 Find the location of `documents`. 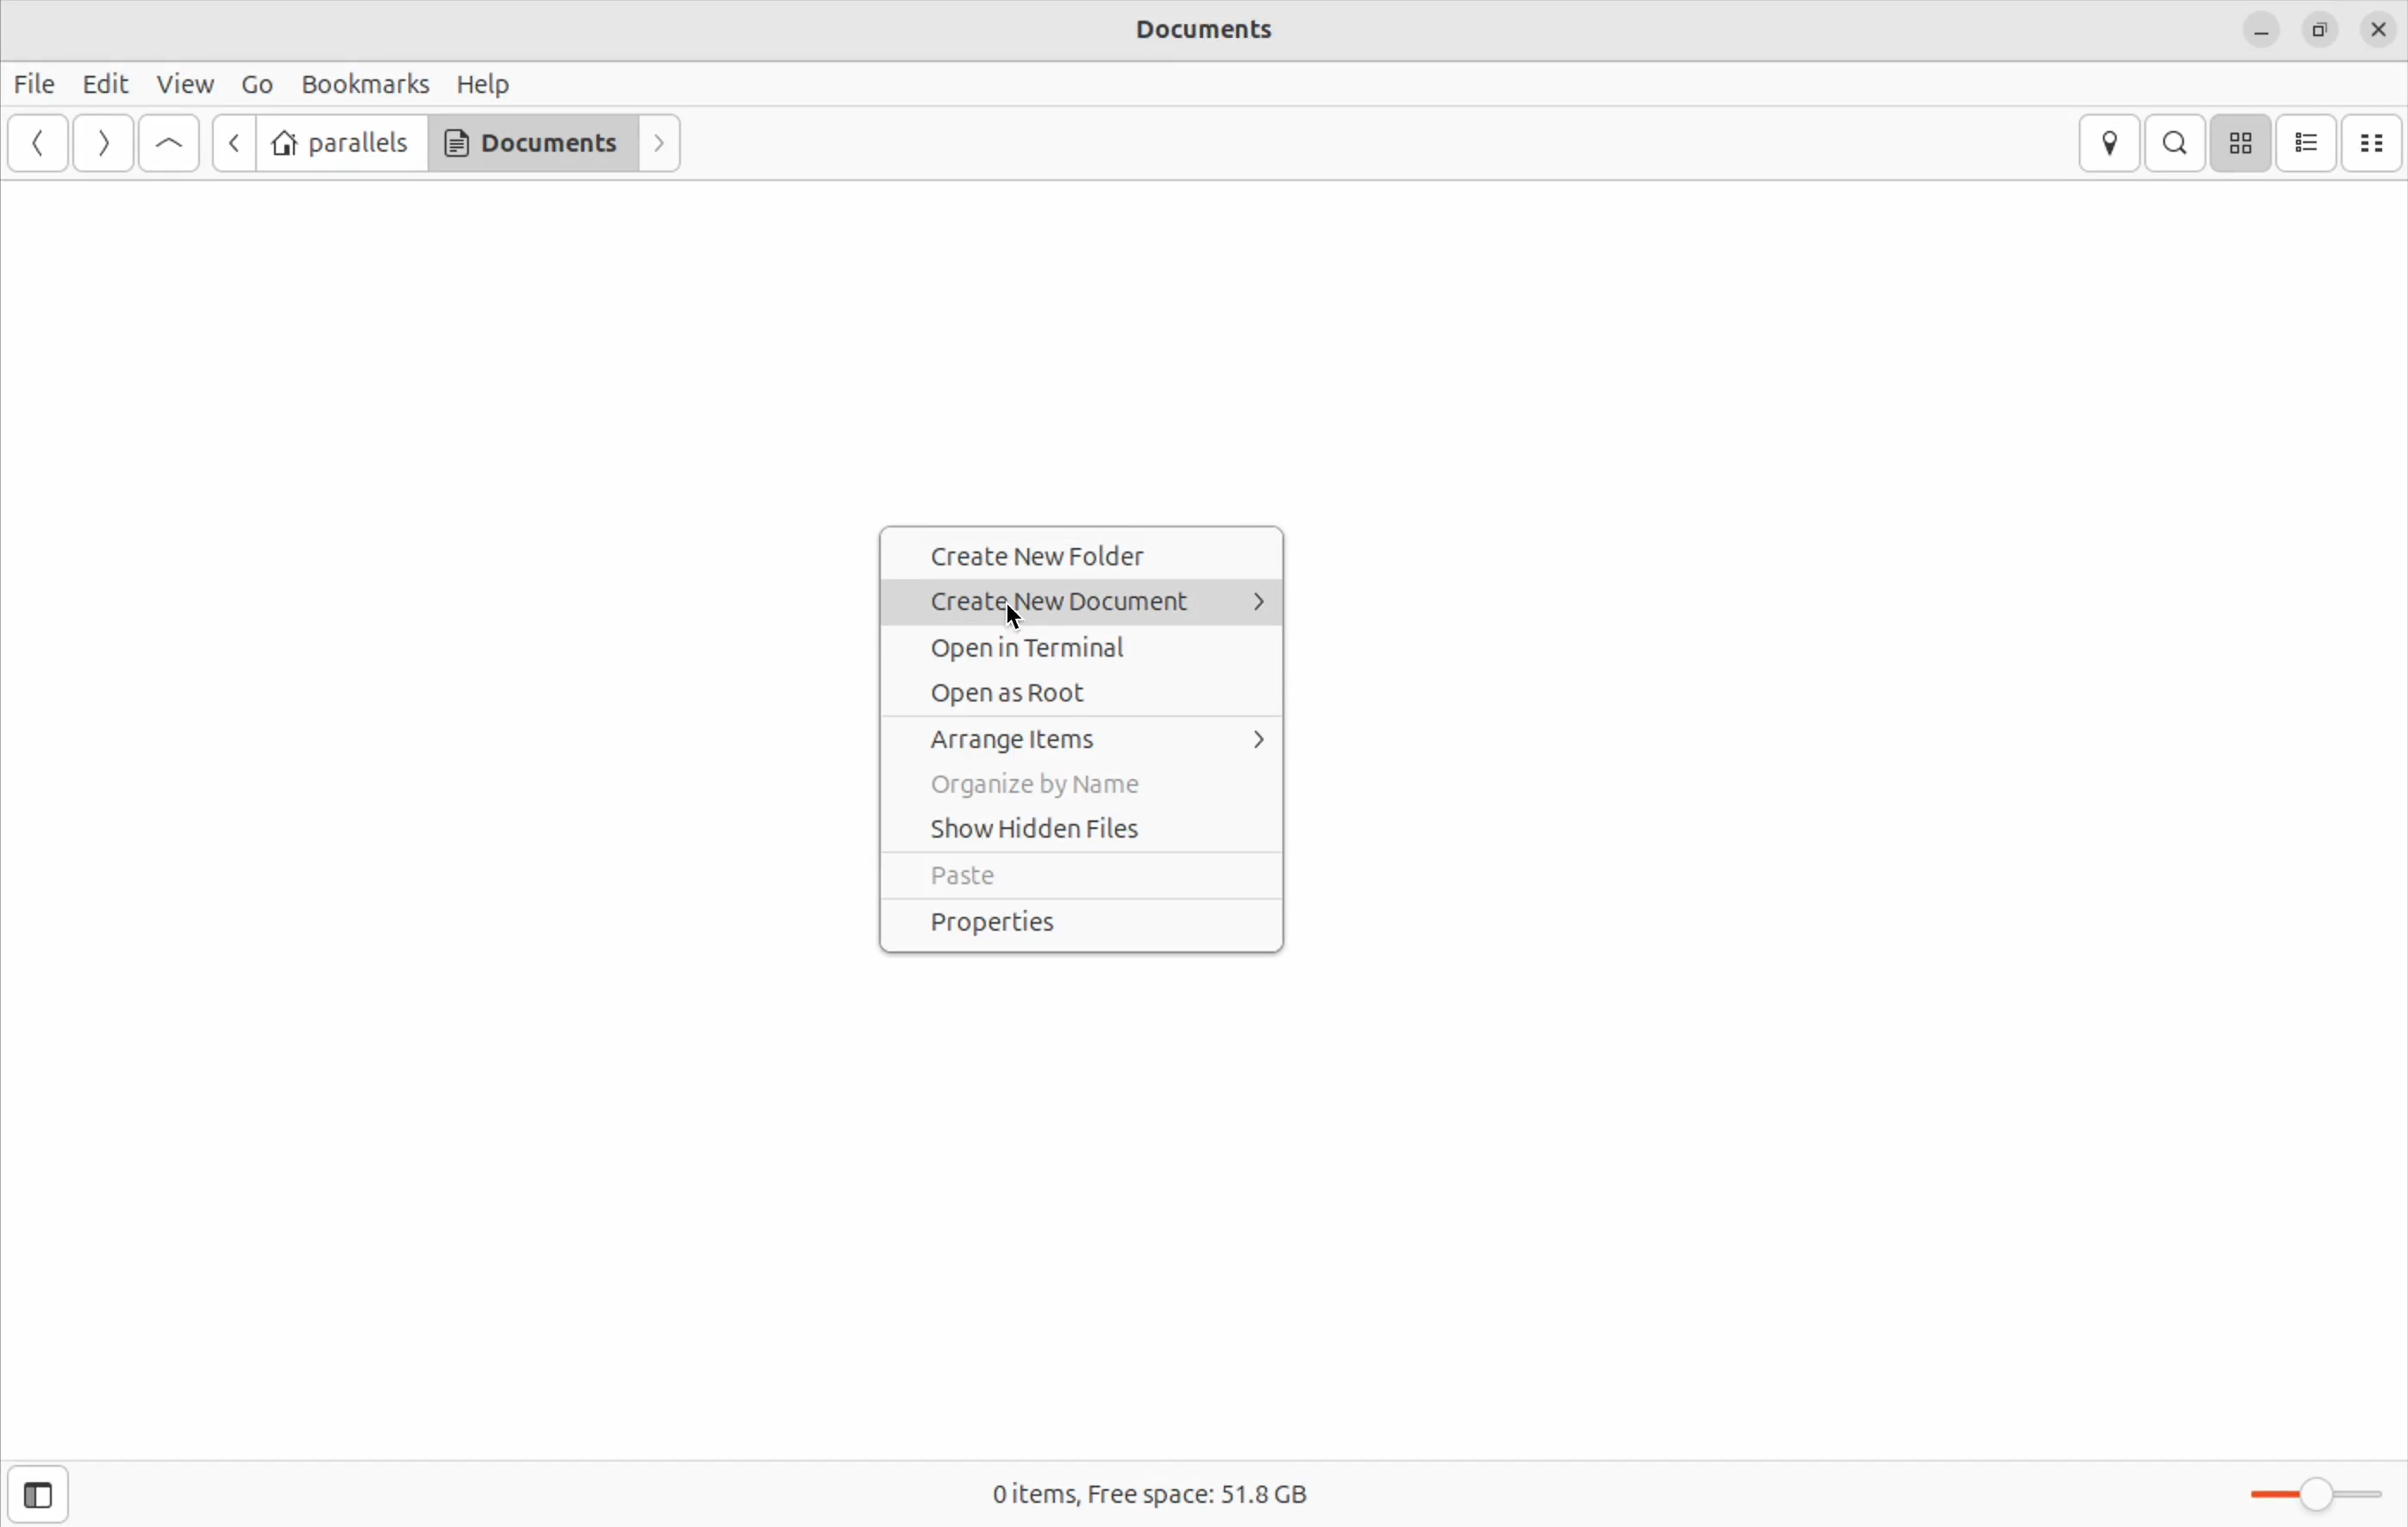

documents is located at coordinates (532, 142).